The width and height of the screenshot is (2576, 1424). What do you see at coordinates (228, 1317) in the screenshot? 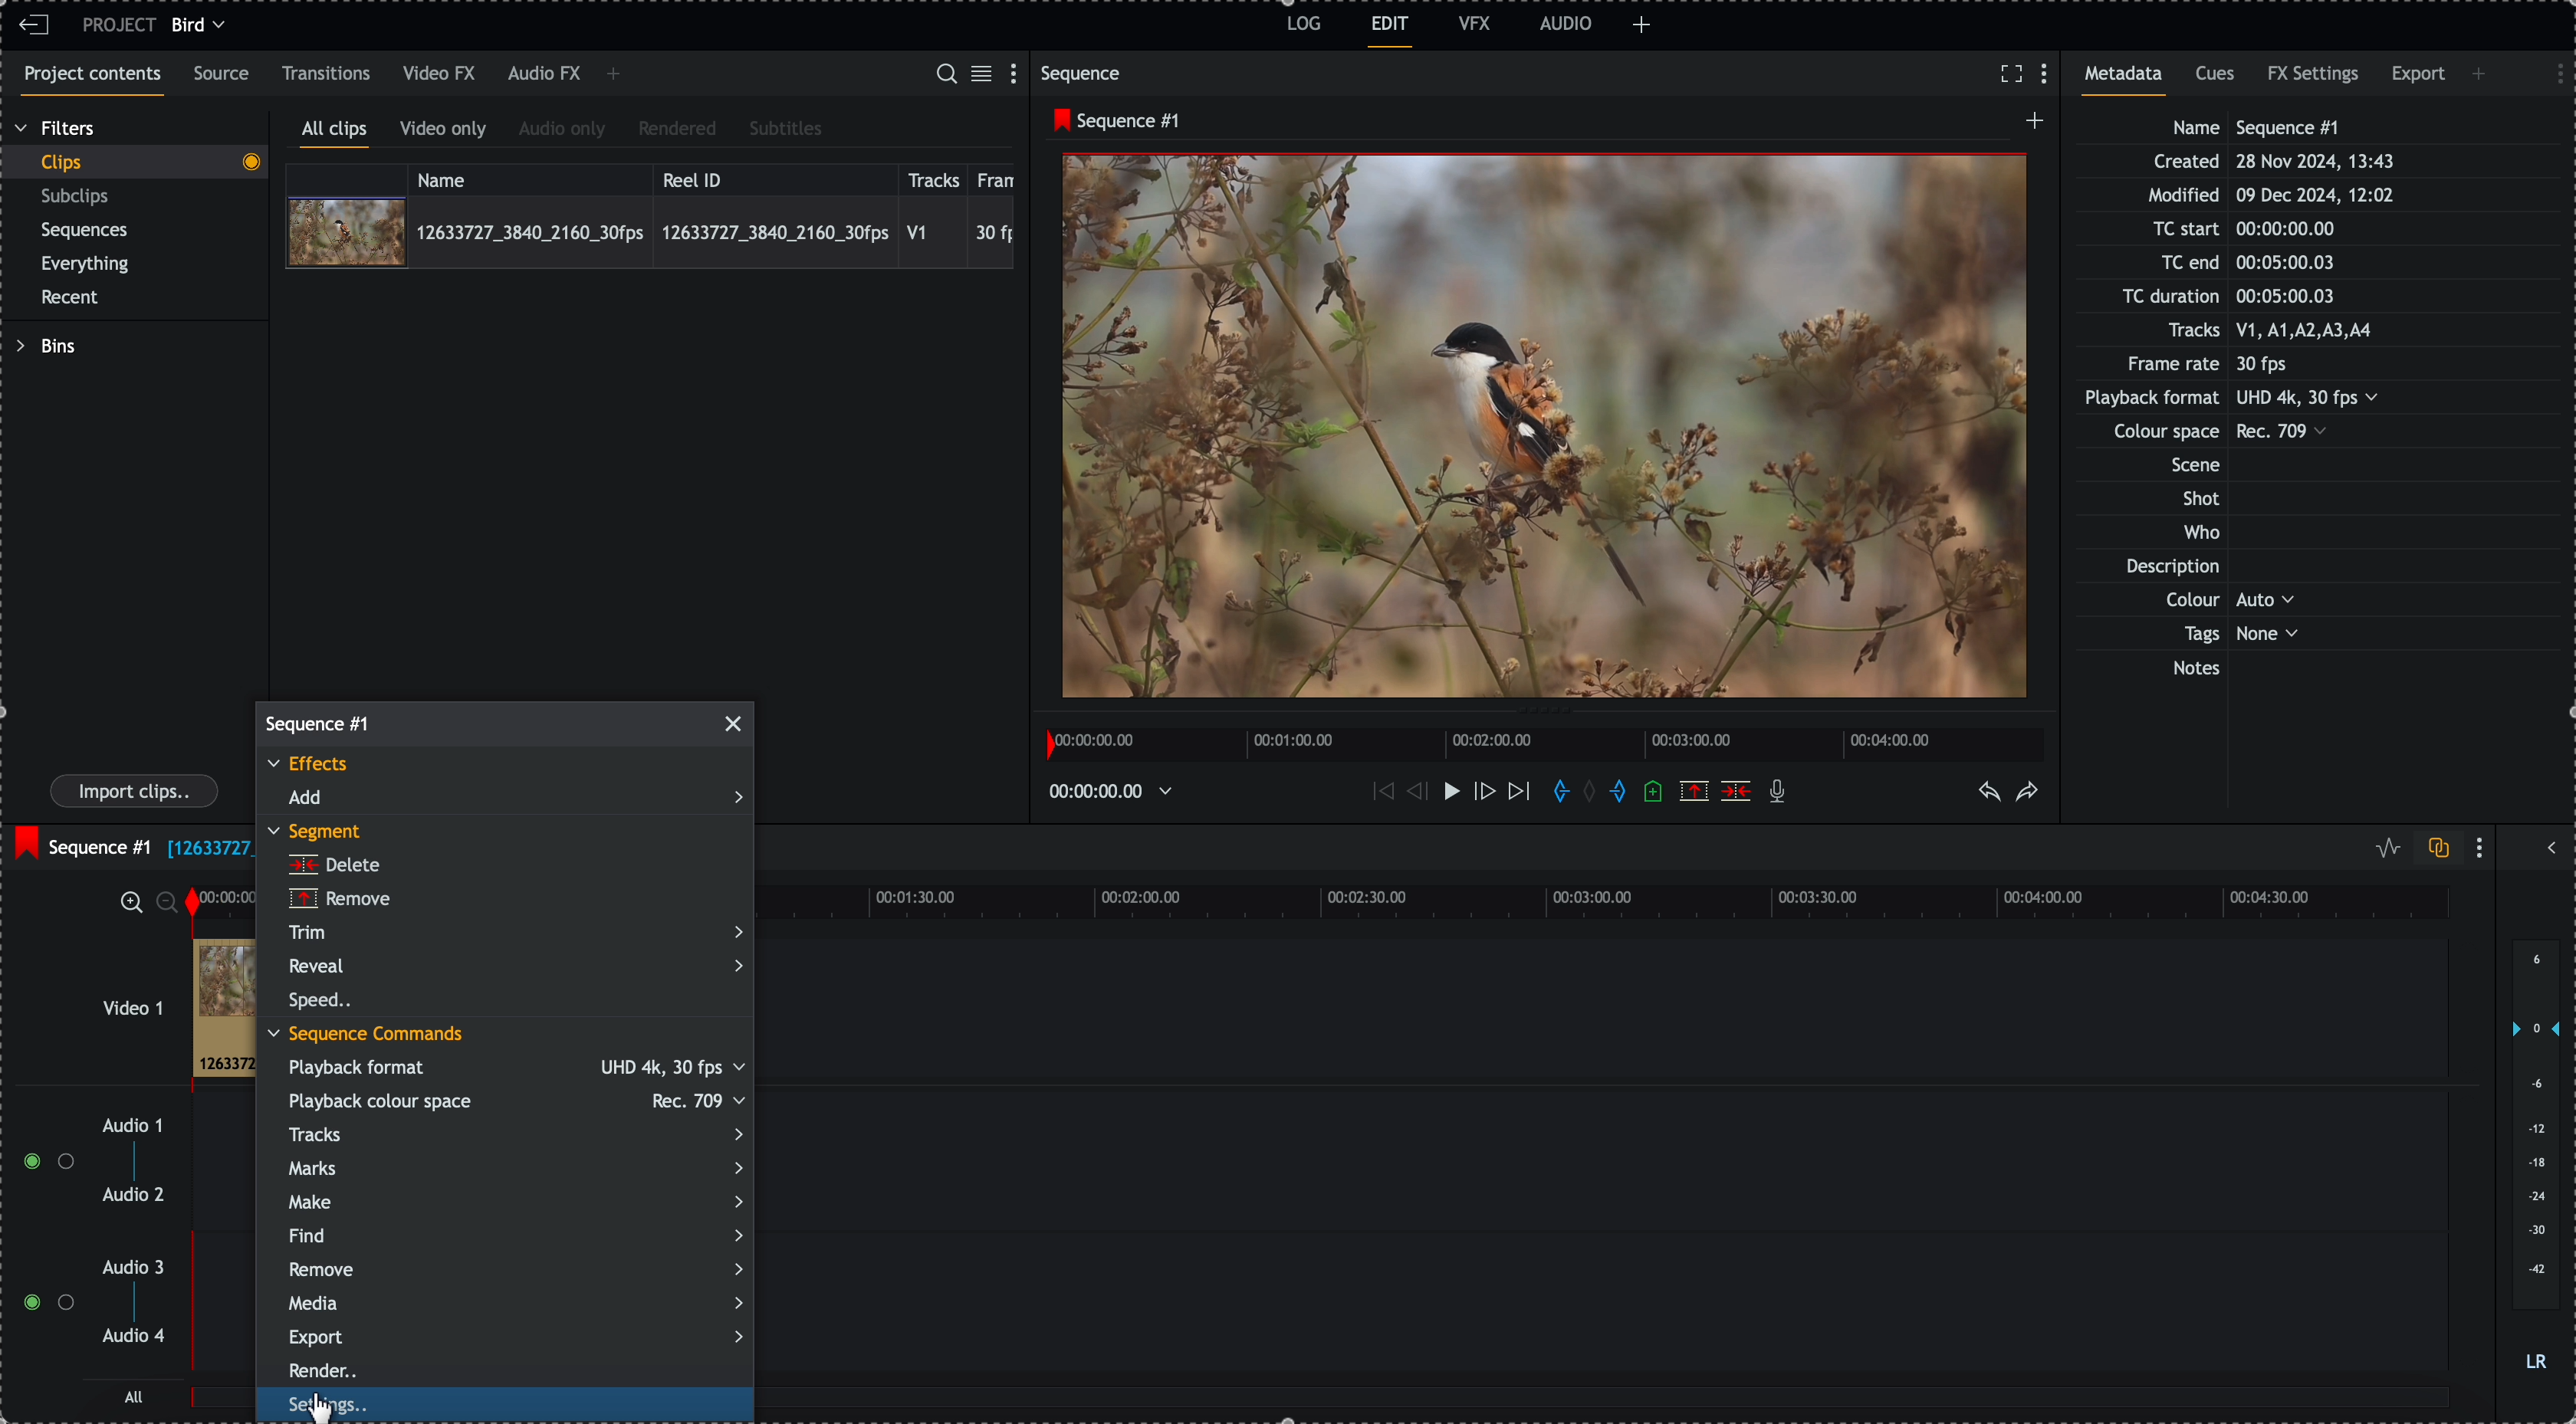
I see `track audio` at bounding box center [228, 1317].